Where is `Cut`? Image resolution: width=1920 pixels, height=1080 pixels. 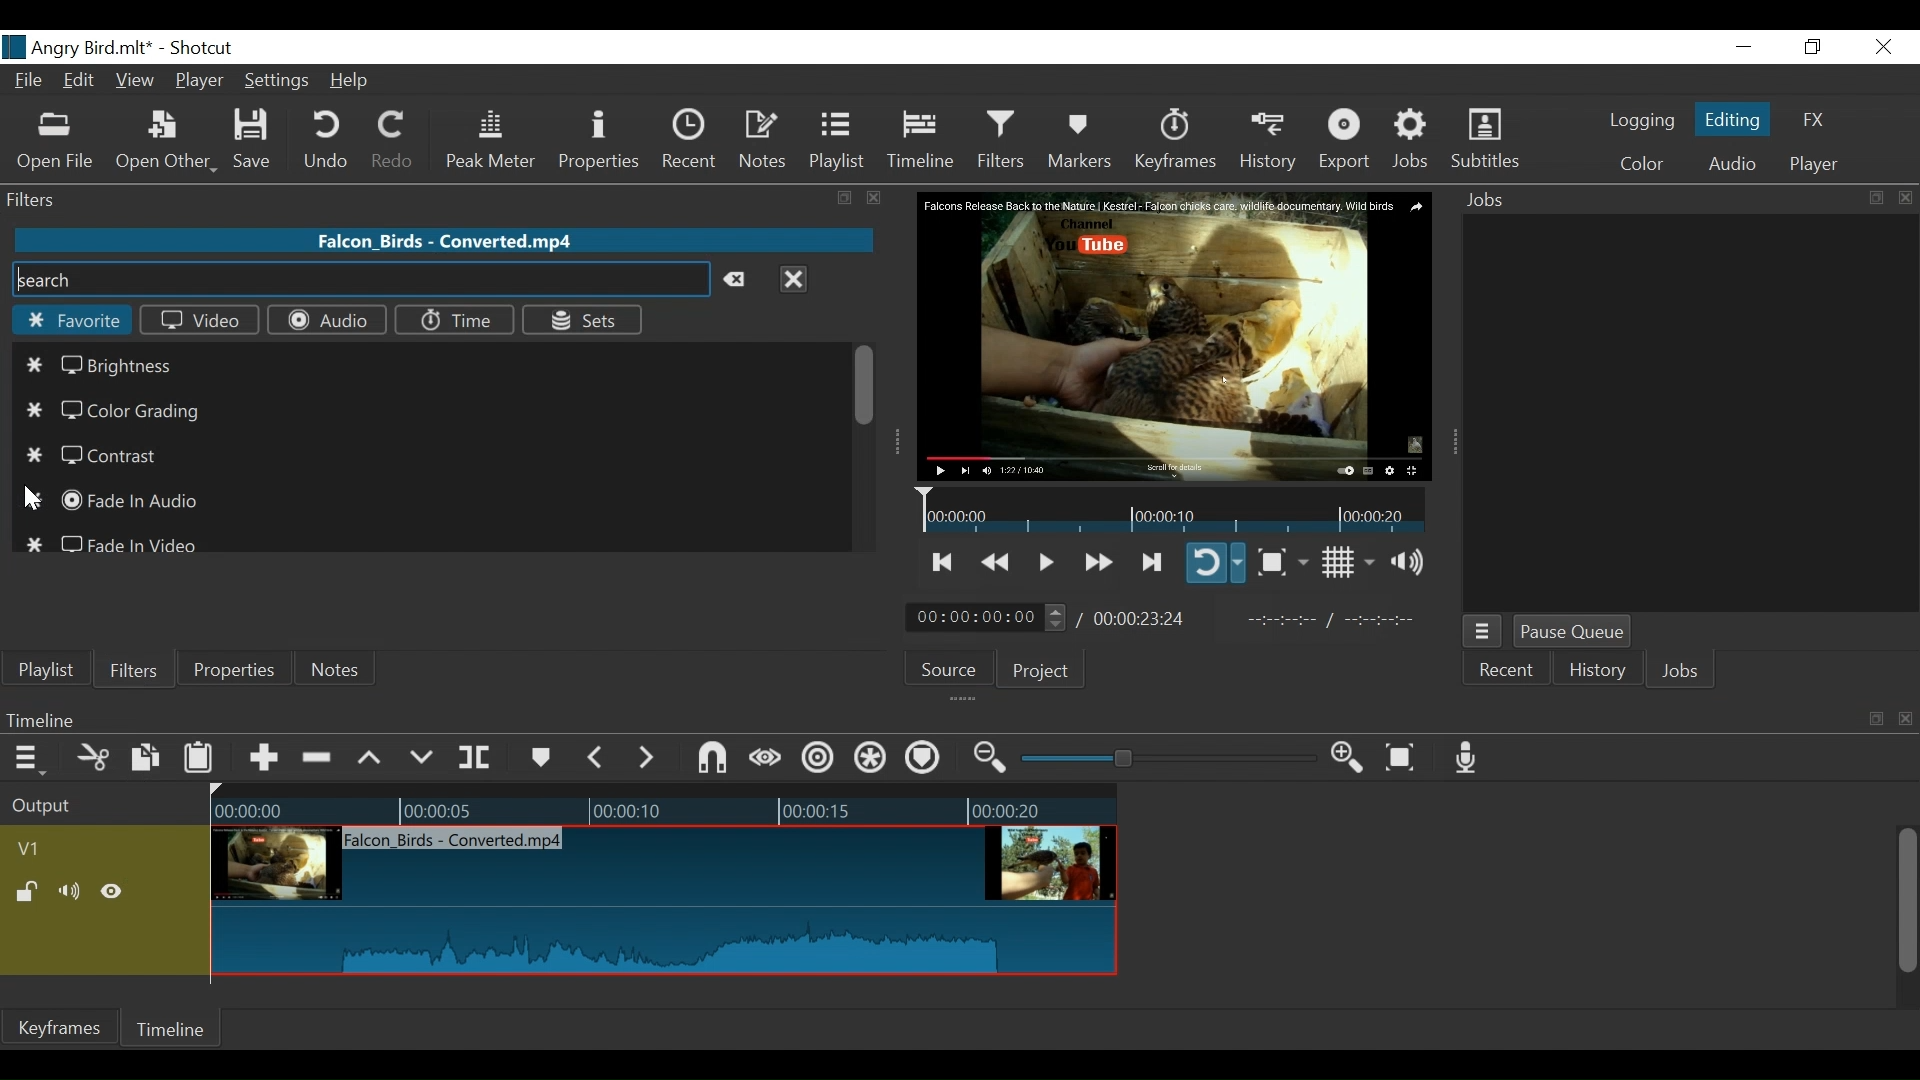 Cut is located at coordinates (94, 759).